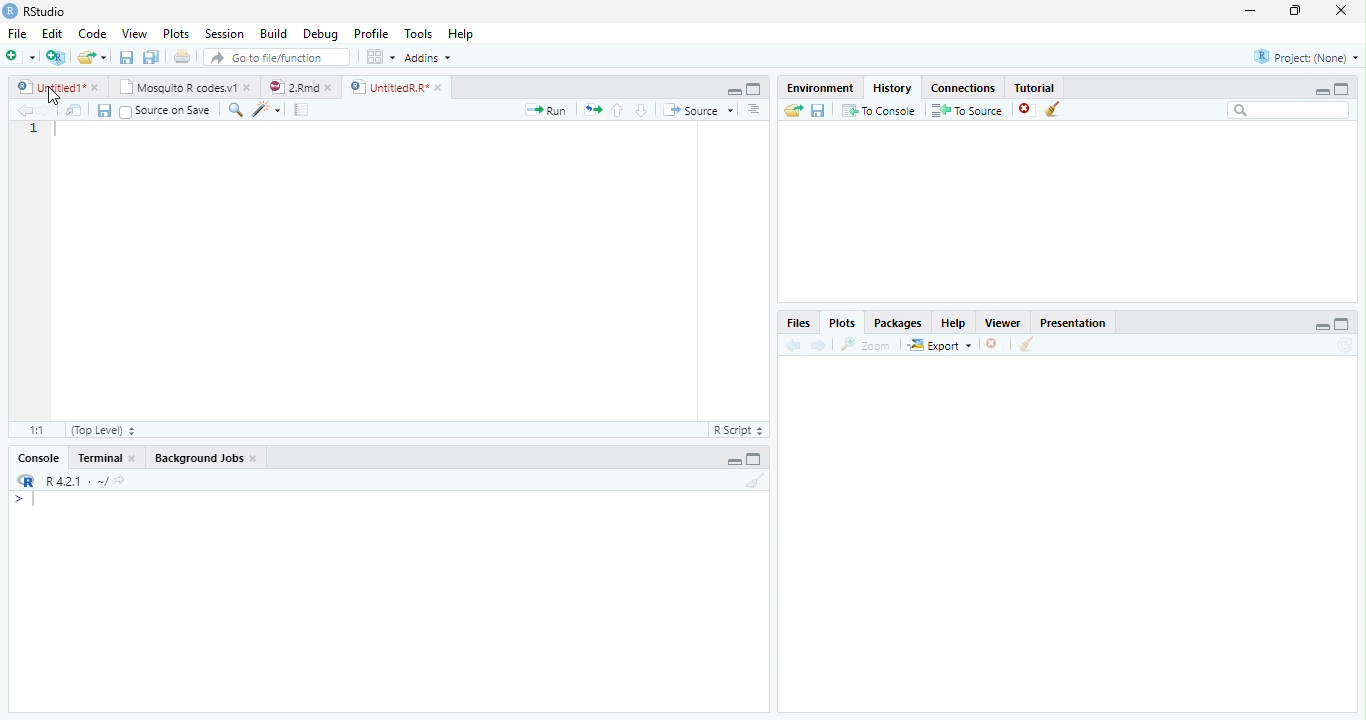 The height and width of the screenshot is (720, 1366). I want to click on Print, so click(183, 58).